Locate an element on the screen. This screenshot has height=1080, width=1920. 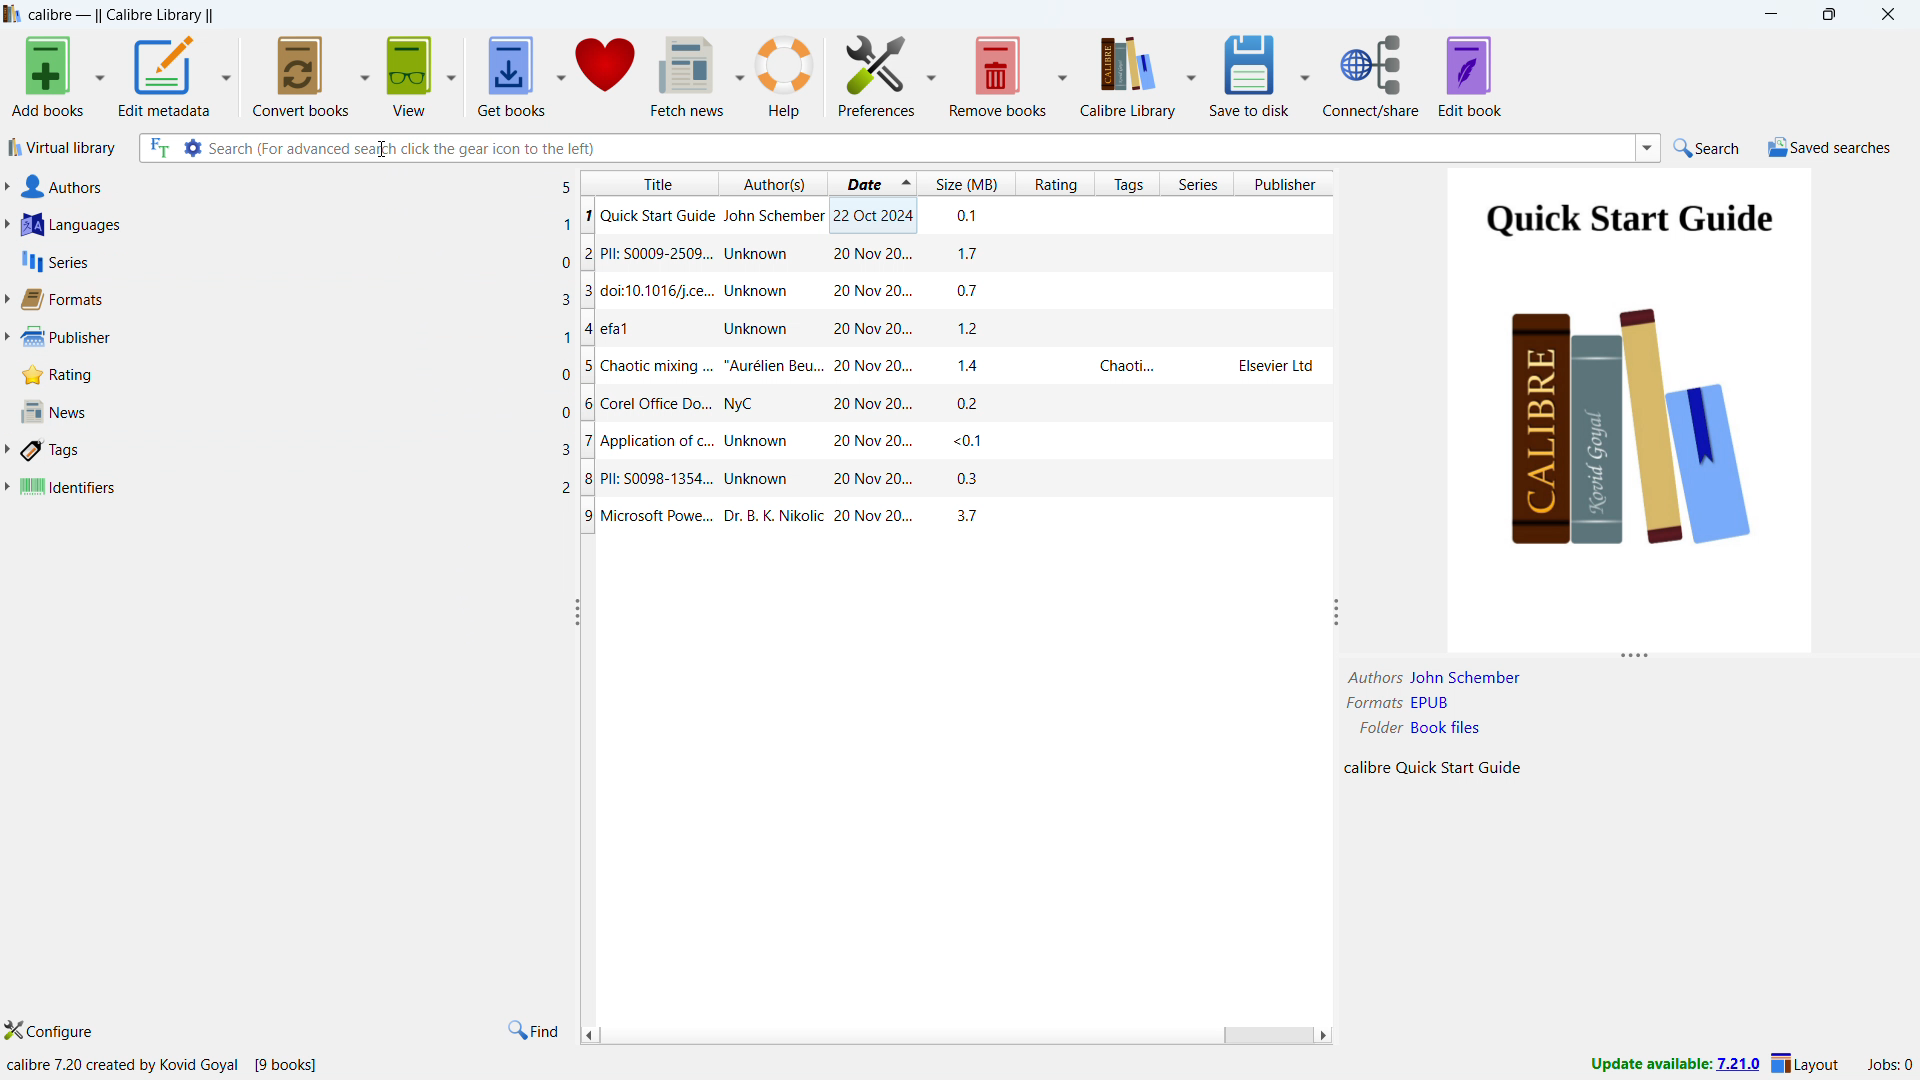
view is located at coordinates (411, 75).